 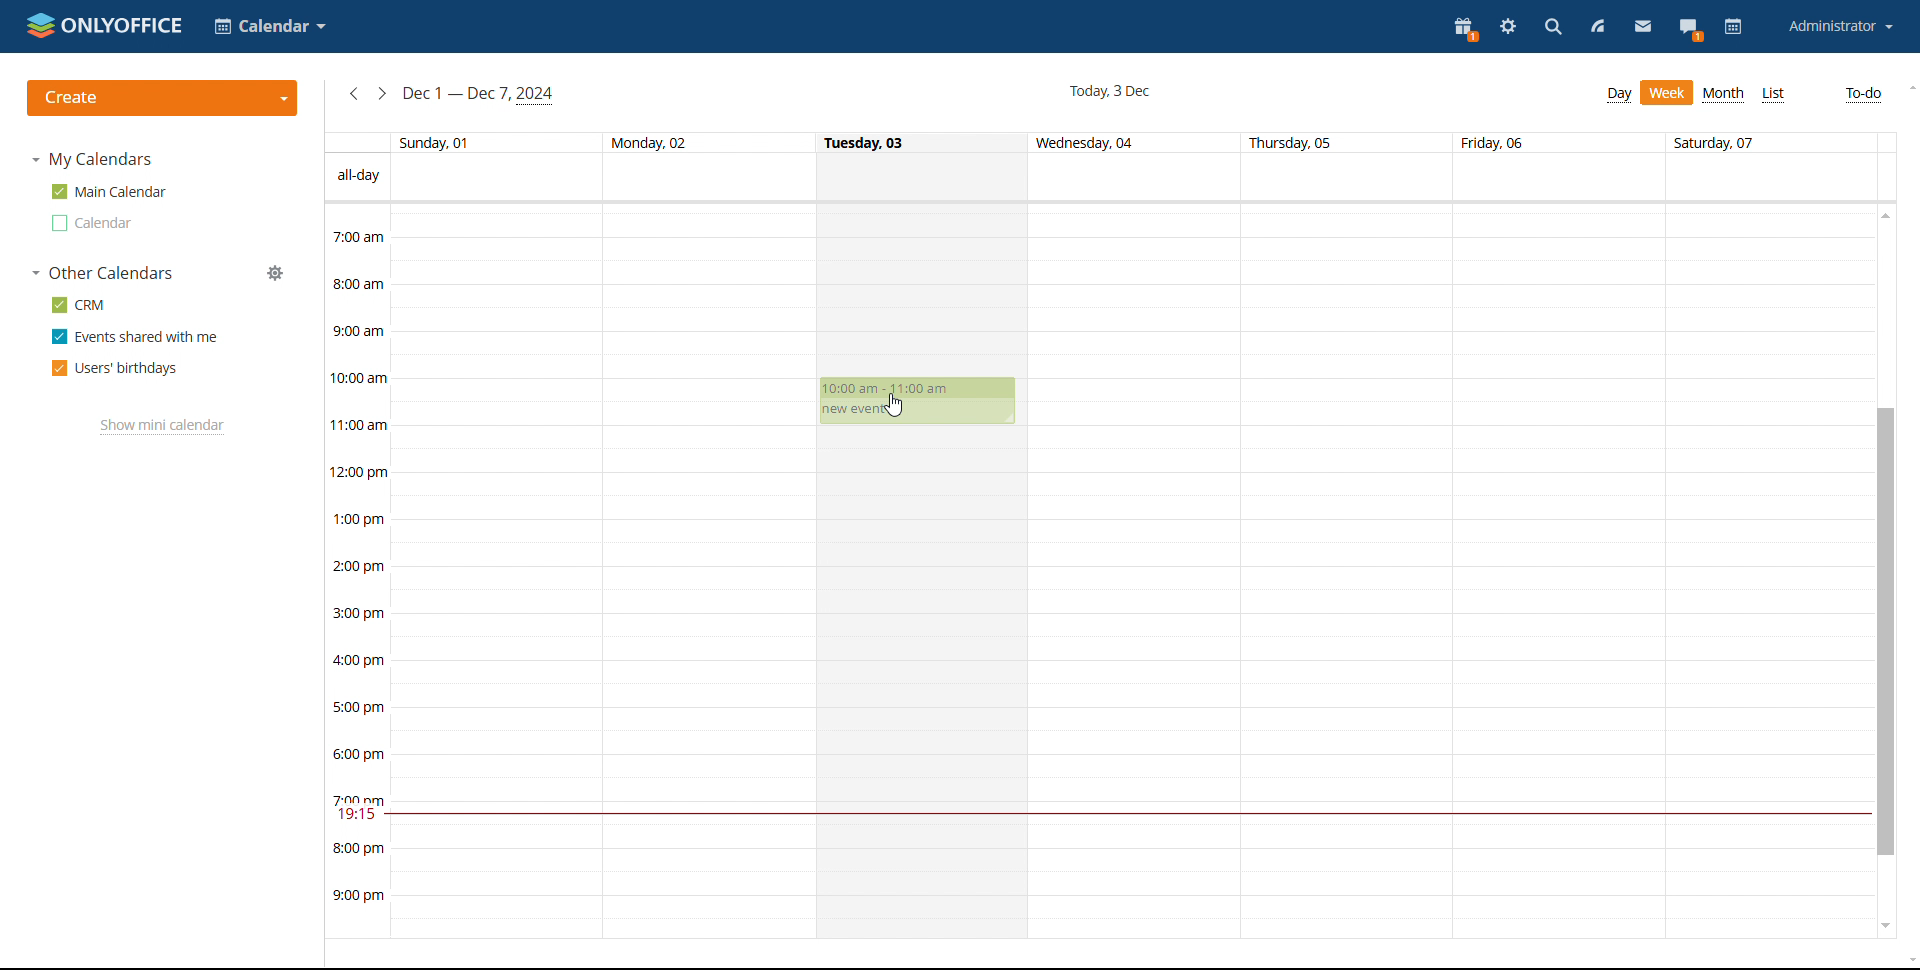 I want to click on 19:15, so click(x=359, y=816).